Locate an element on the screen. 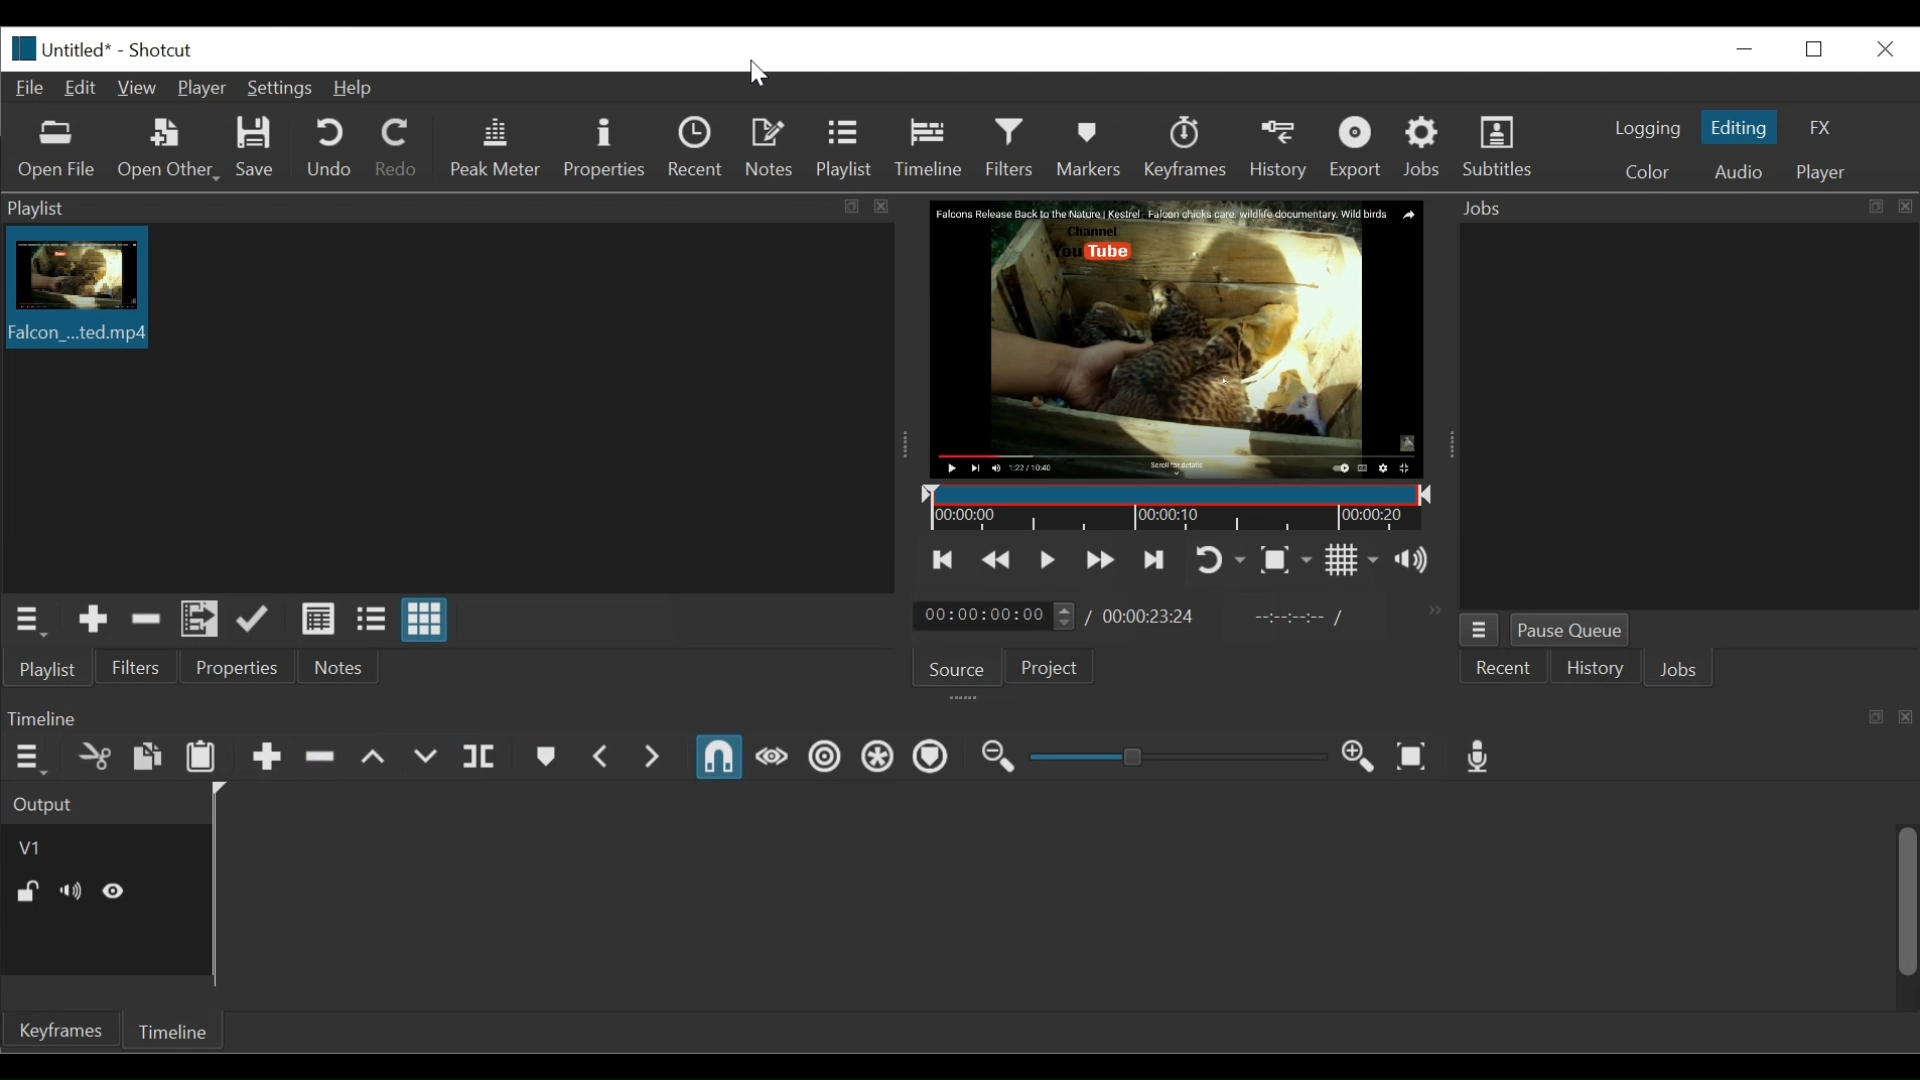 This screenshot has height=1080, width=1920. Close is located at coordinates (1885, 49).